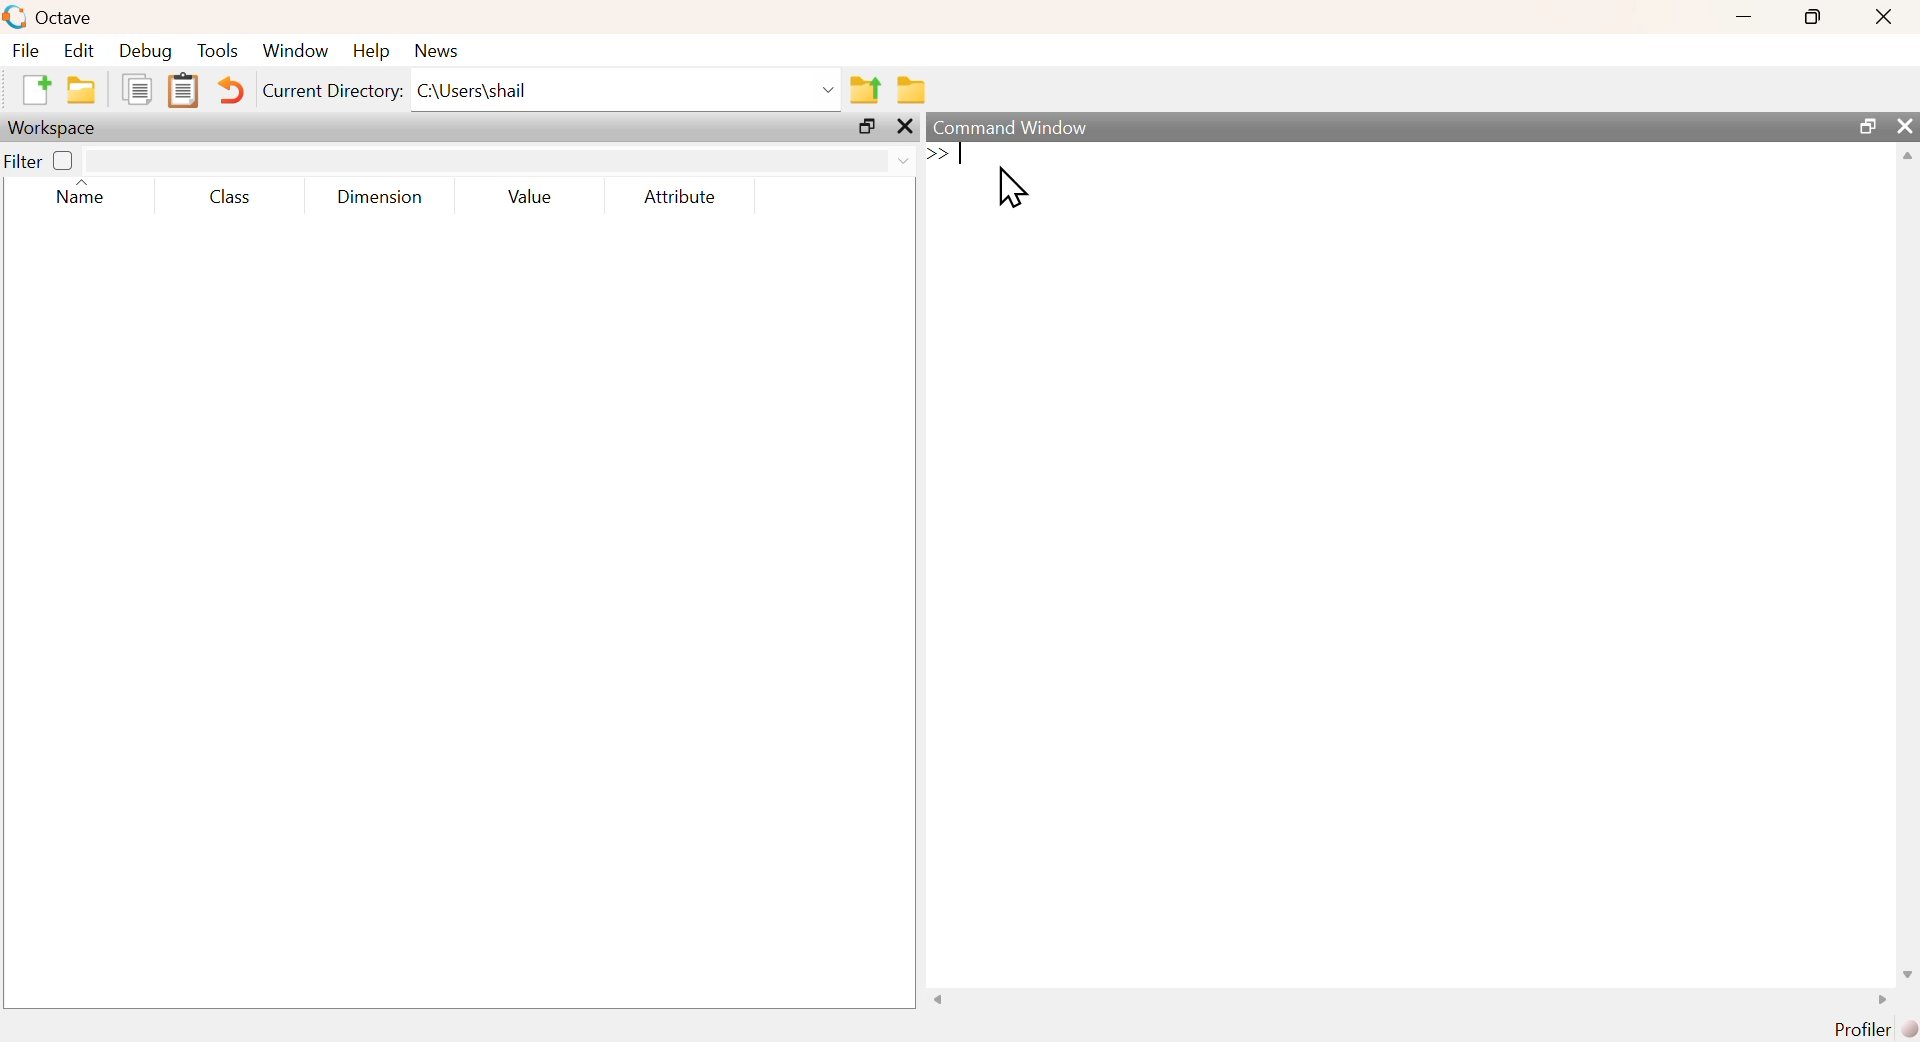  What do you see at coordinates (74, 51) in the screenshot?
I see `Edit` at bounding box center [74, 51].